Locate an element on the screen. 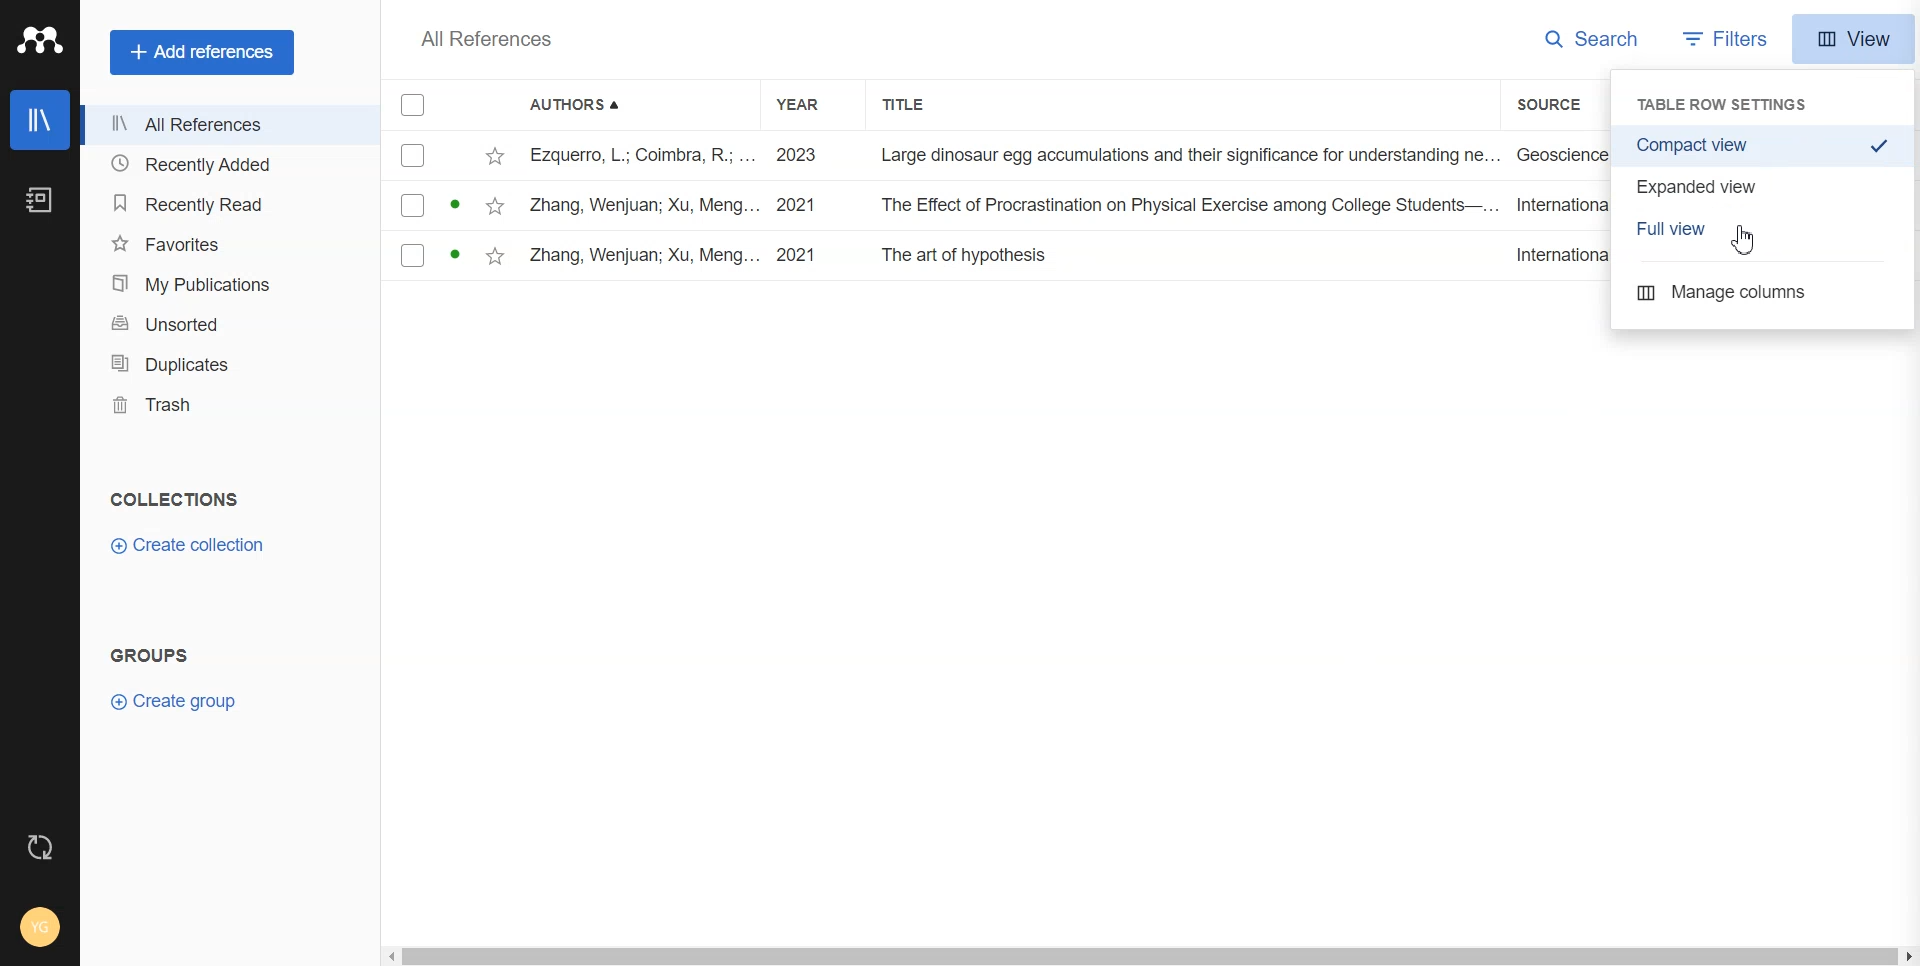  Search is located at coordinates (1595, 38).